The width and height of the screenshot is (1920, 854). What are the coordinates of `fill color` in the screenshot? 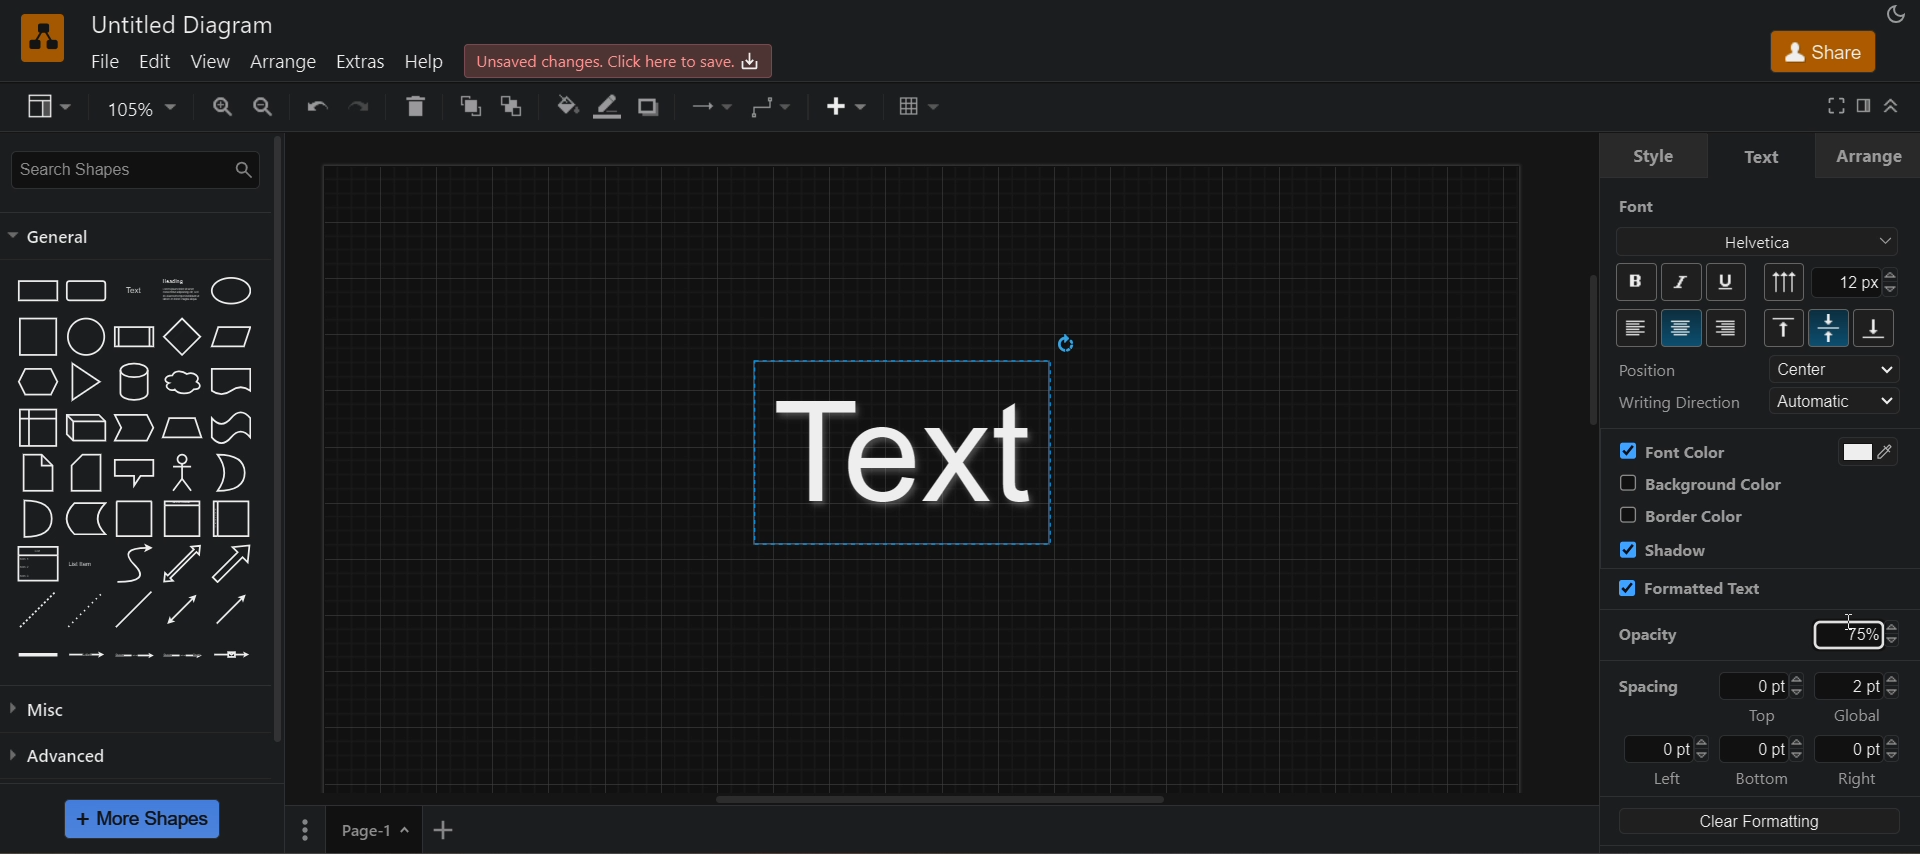 It's located at (564, 106).